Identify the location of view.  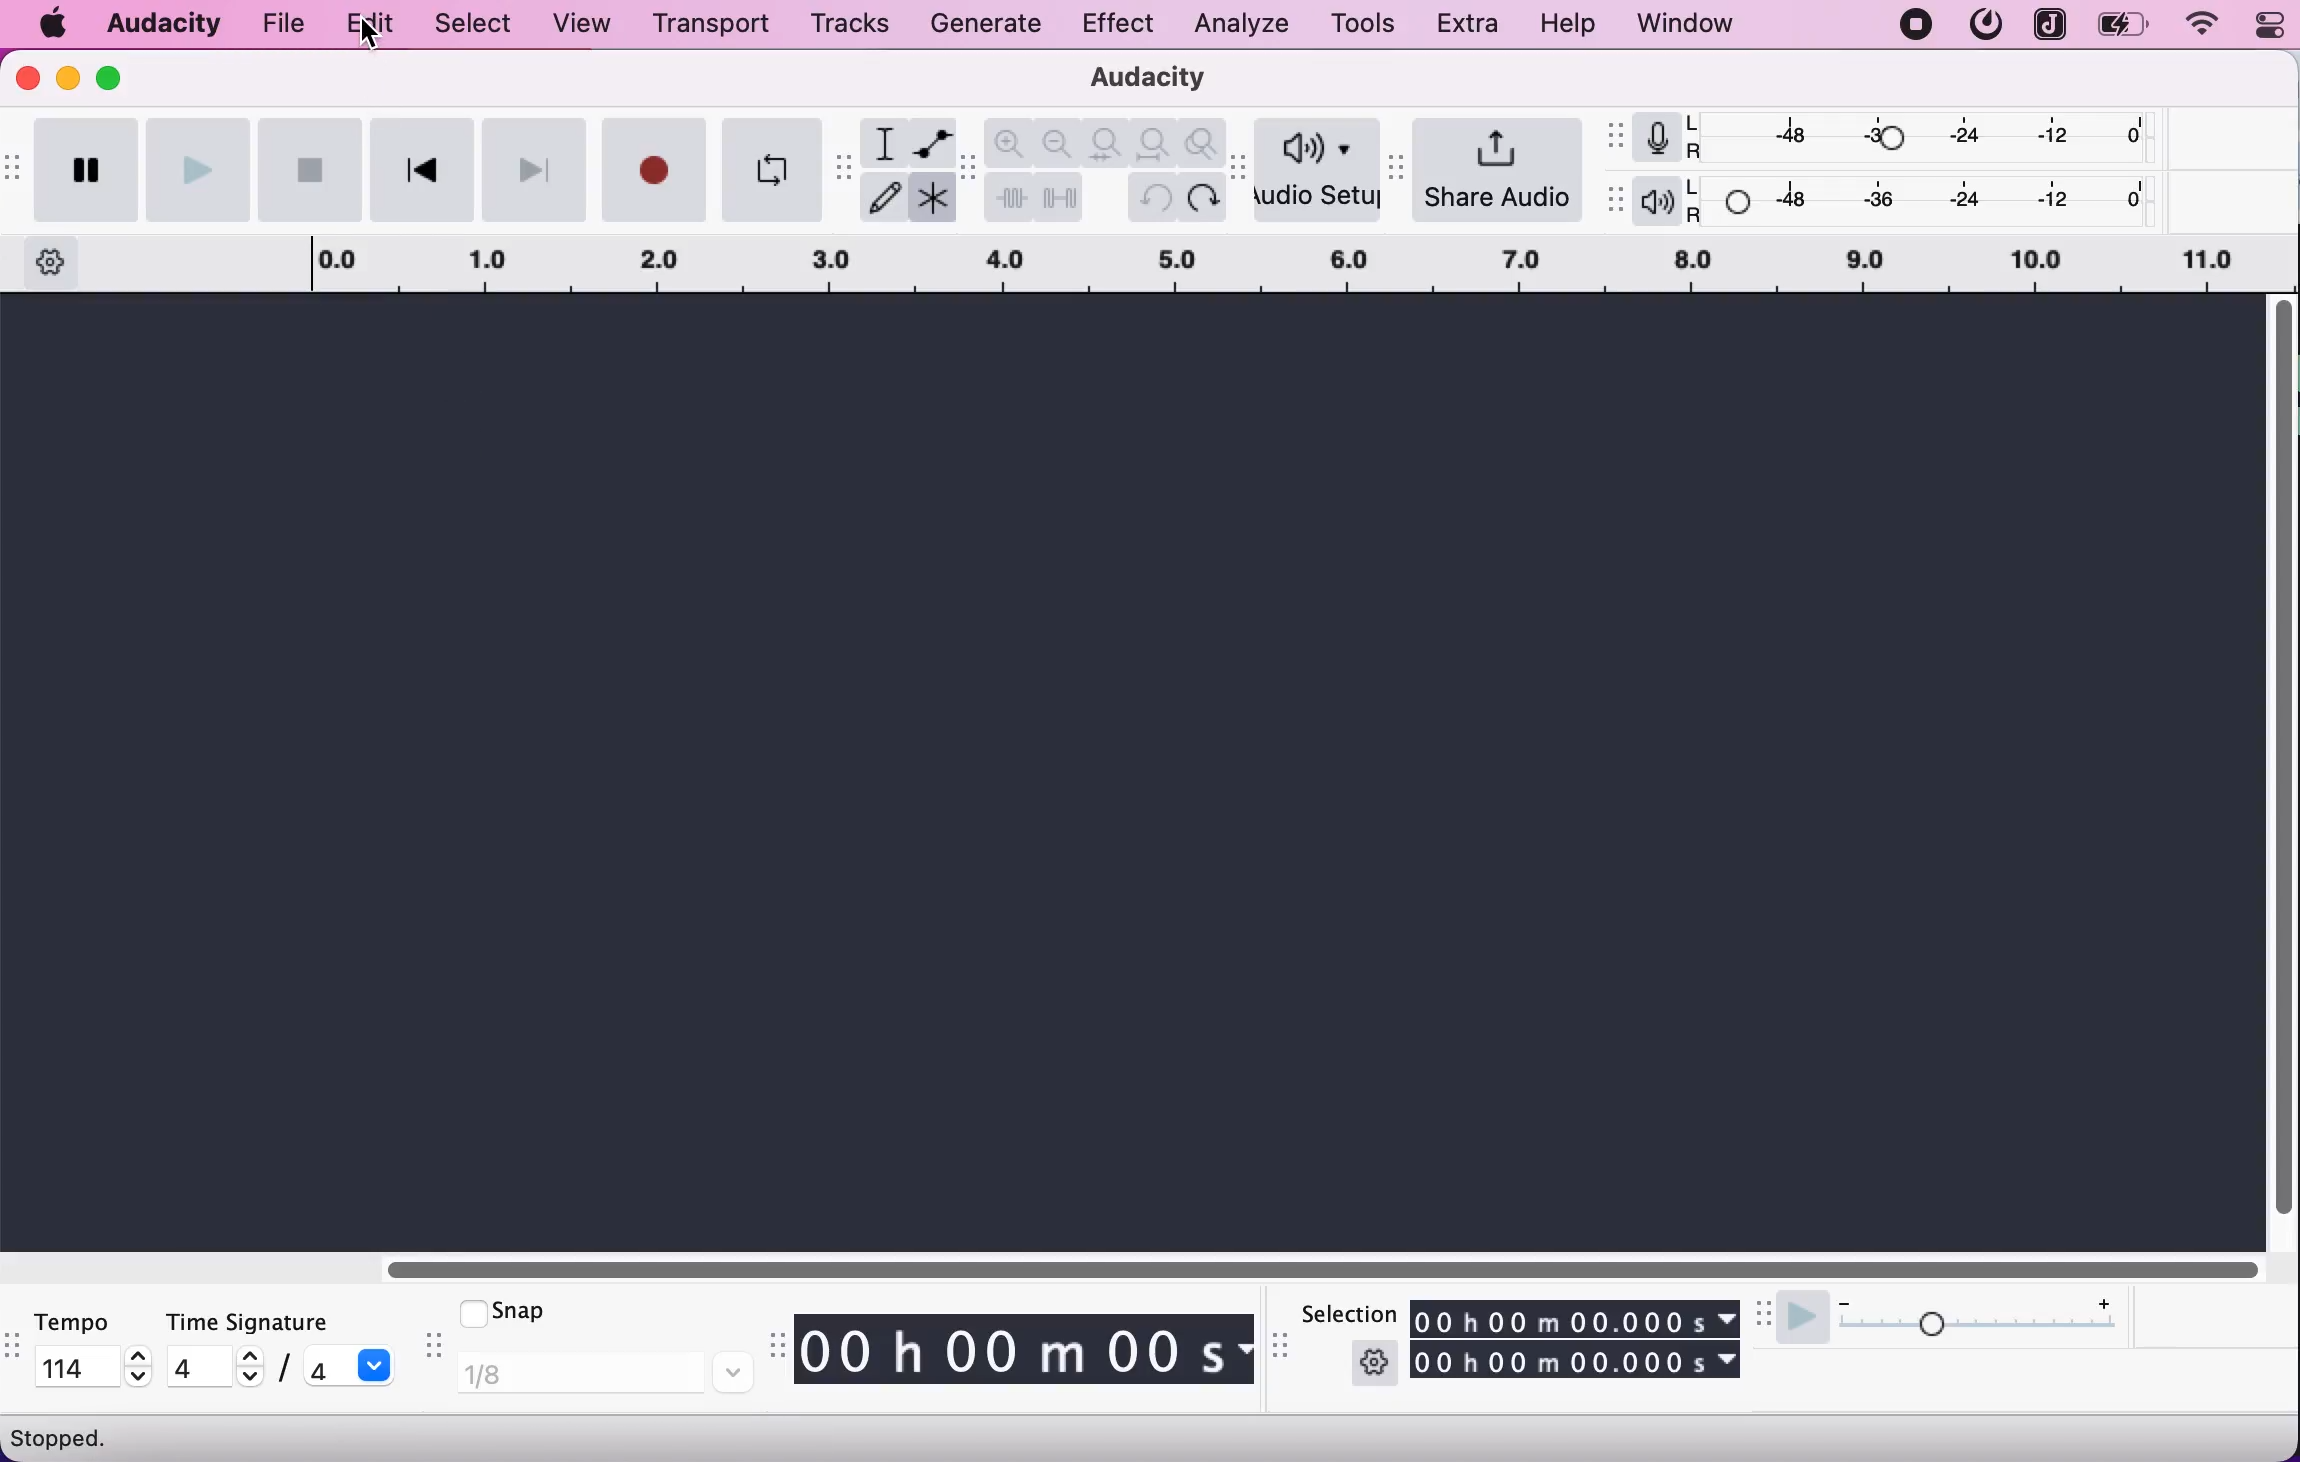
(584, 25).